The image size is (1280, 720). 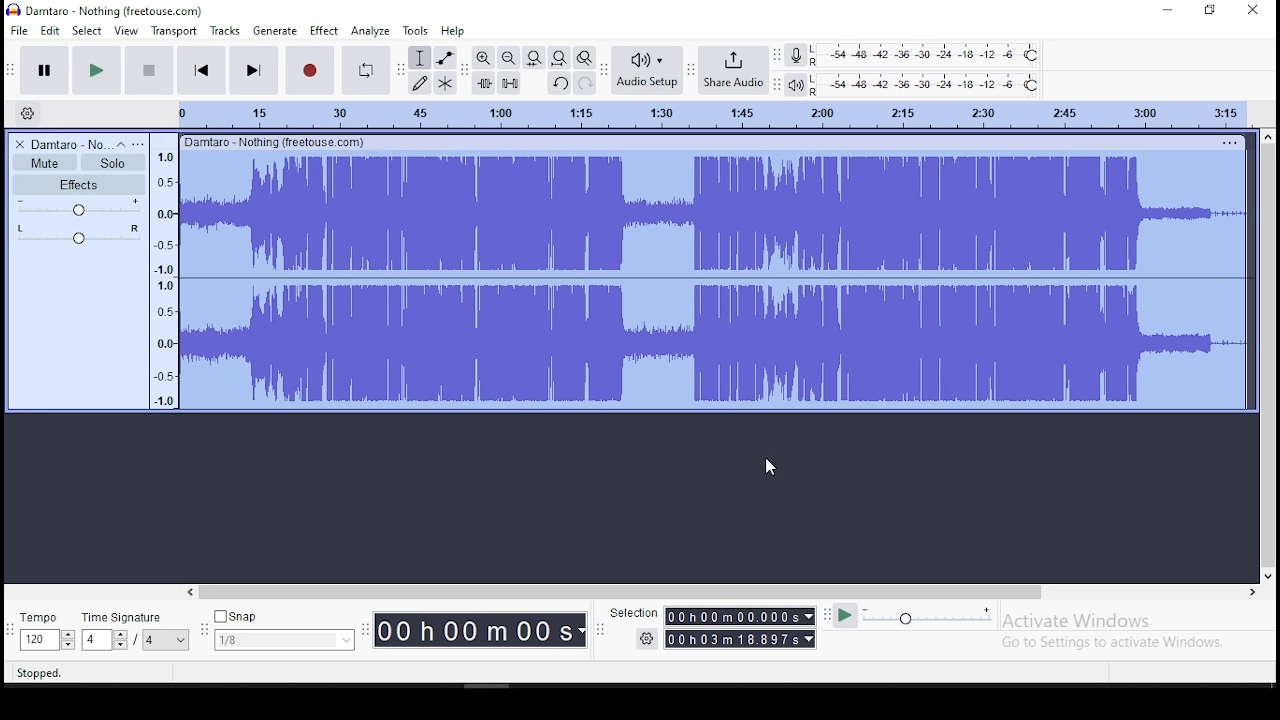 I want to click on play, so click(x=100, y=69).